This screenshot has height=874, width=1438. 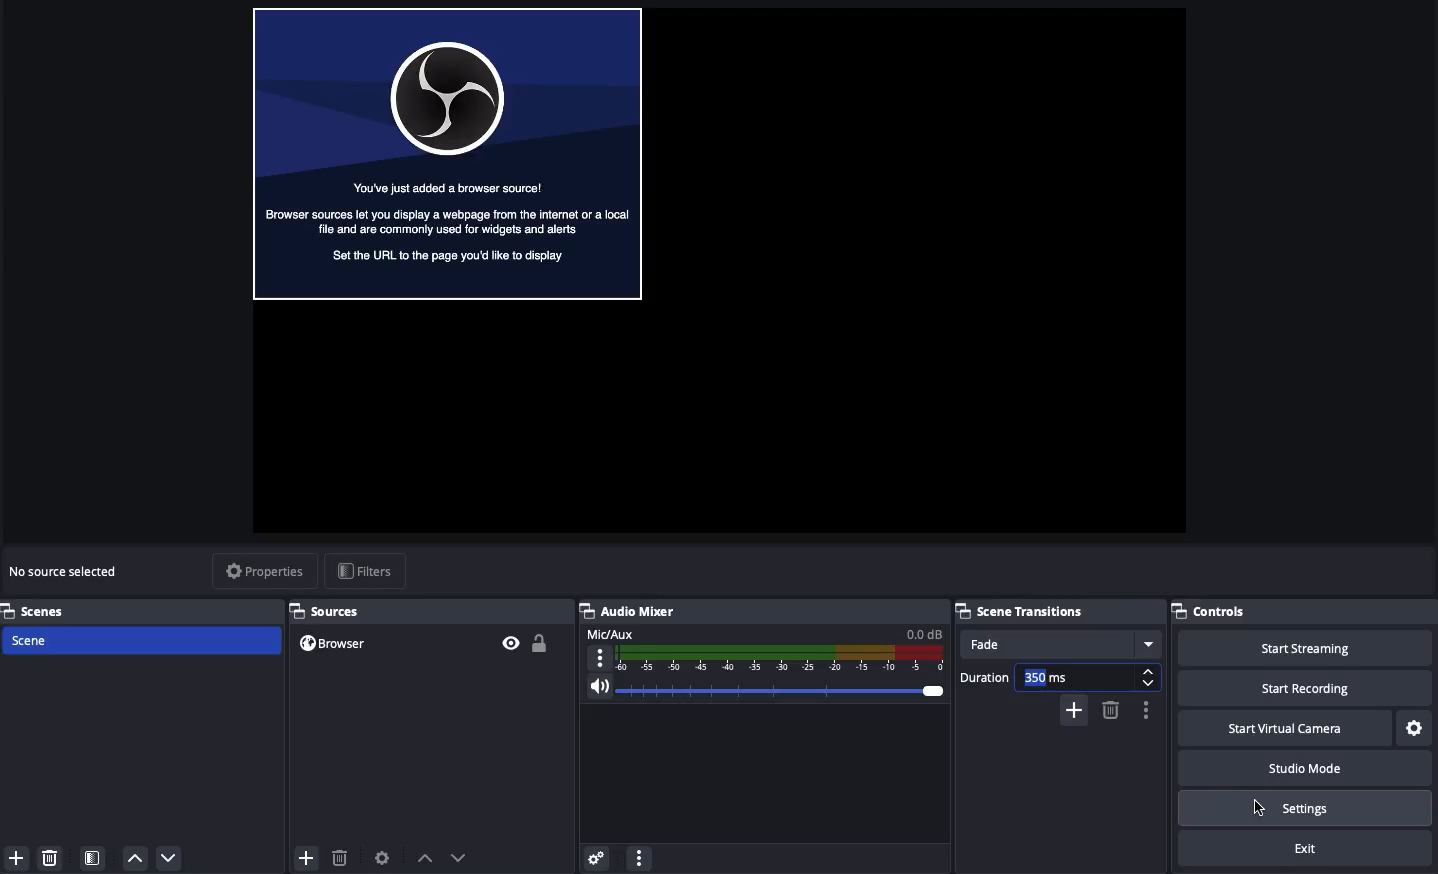 I want to click on Properties, so click(x=264, y=572).